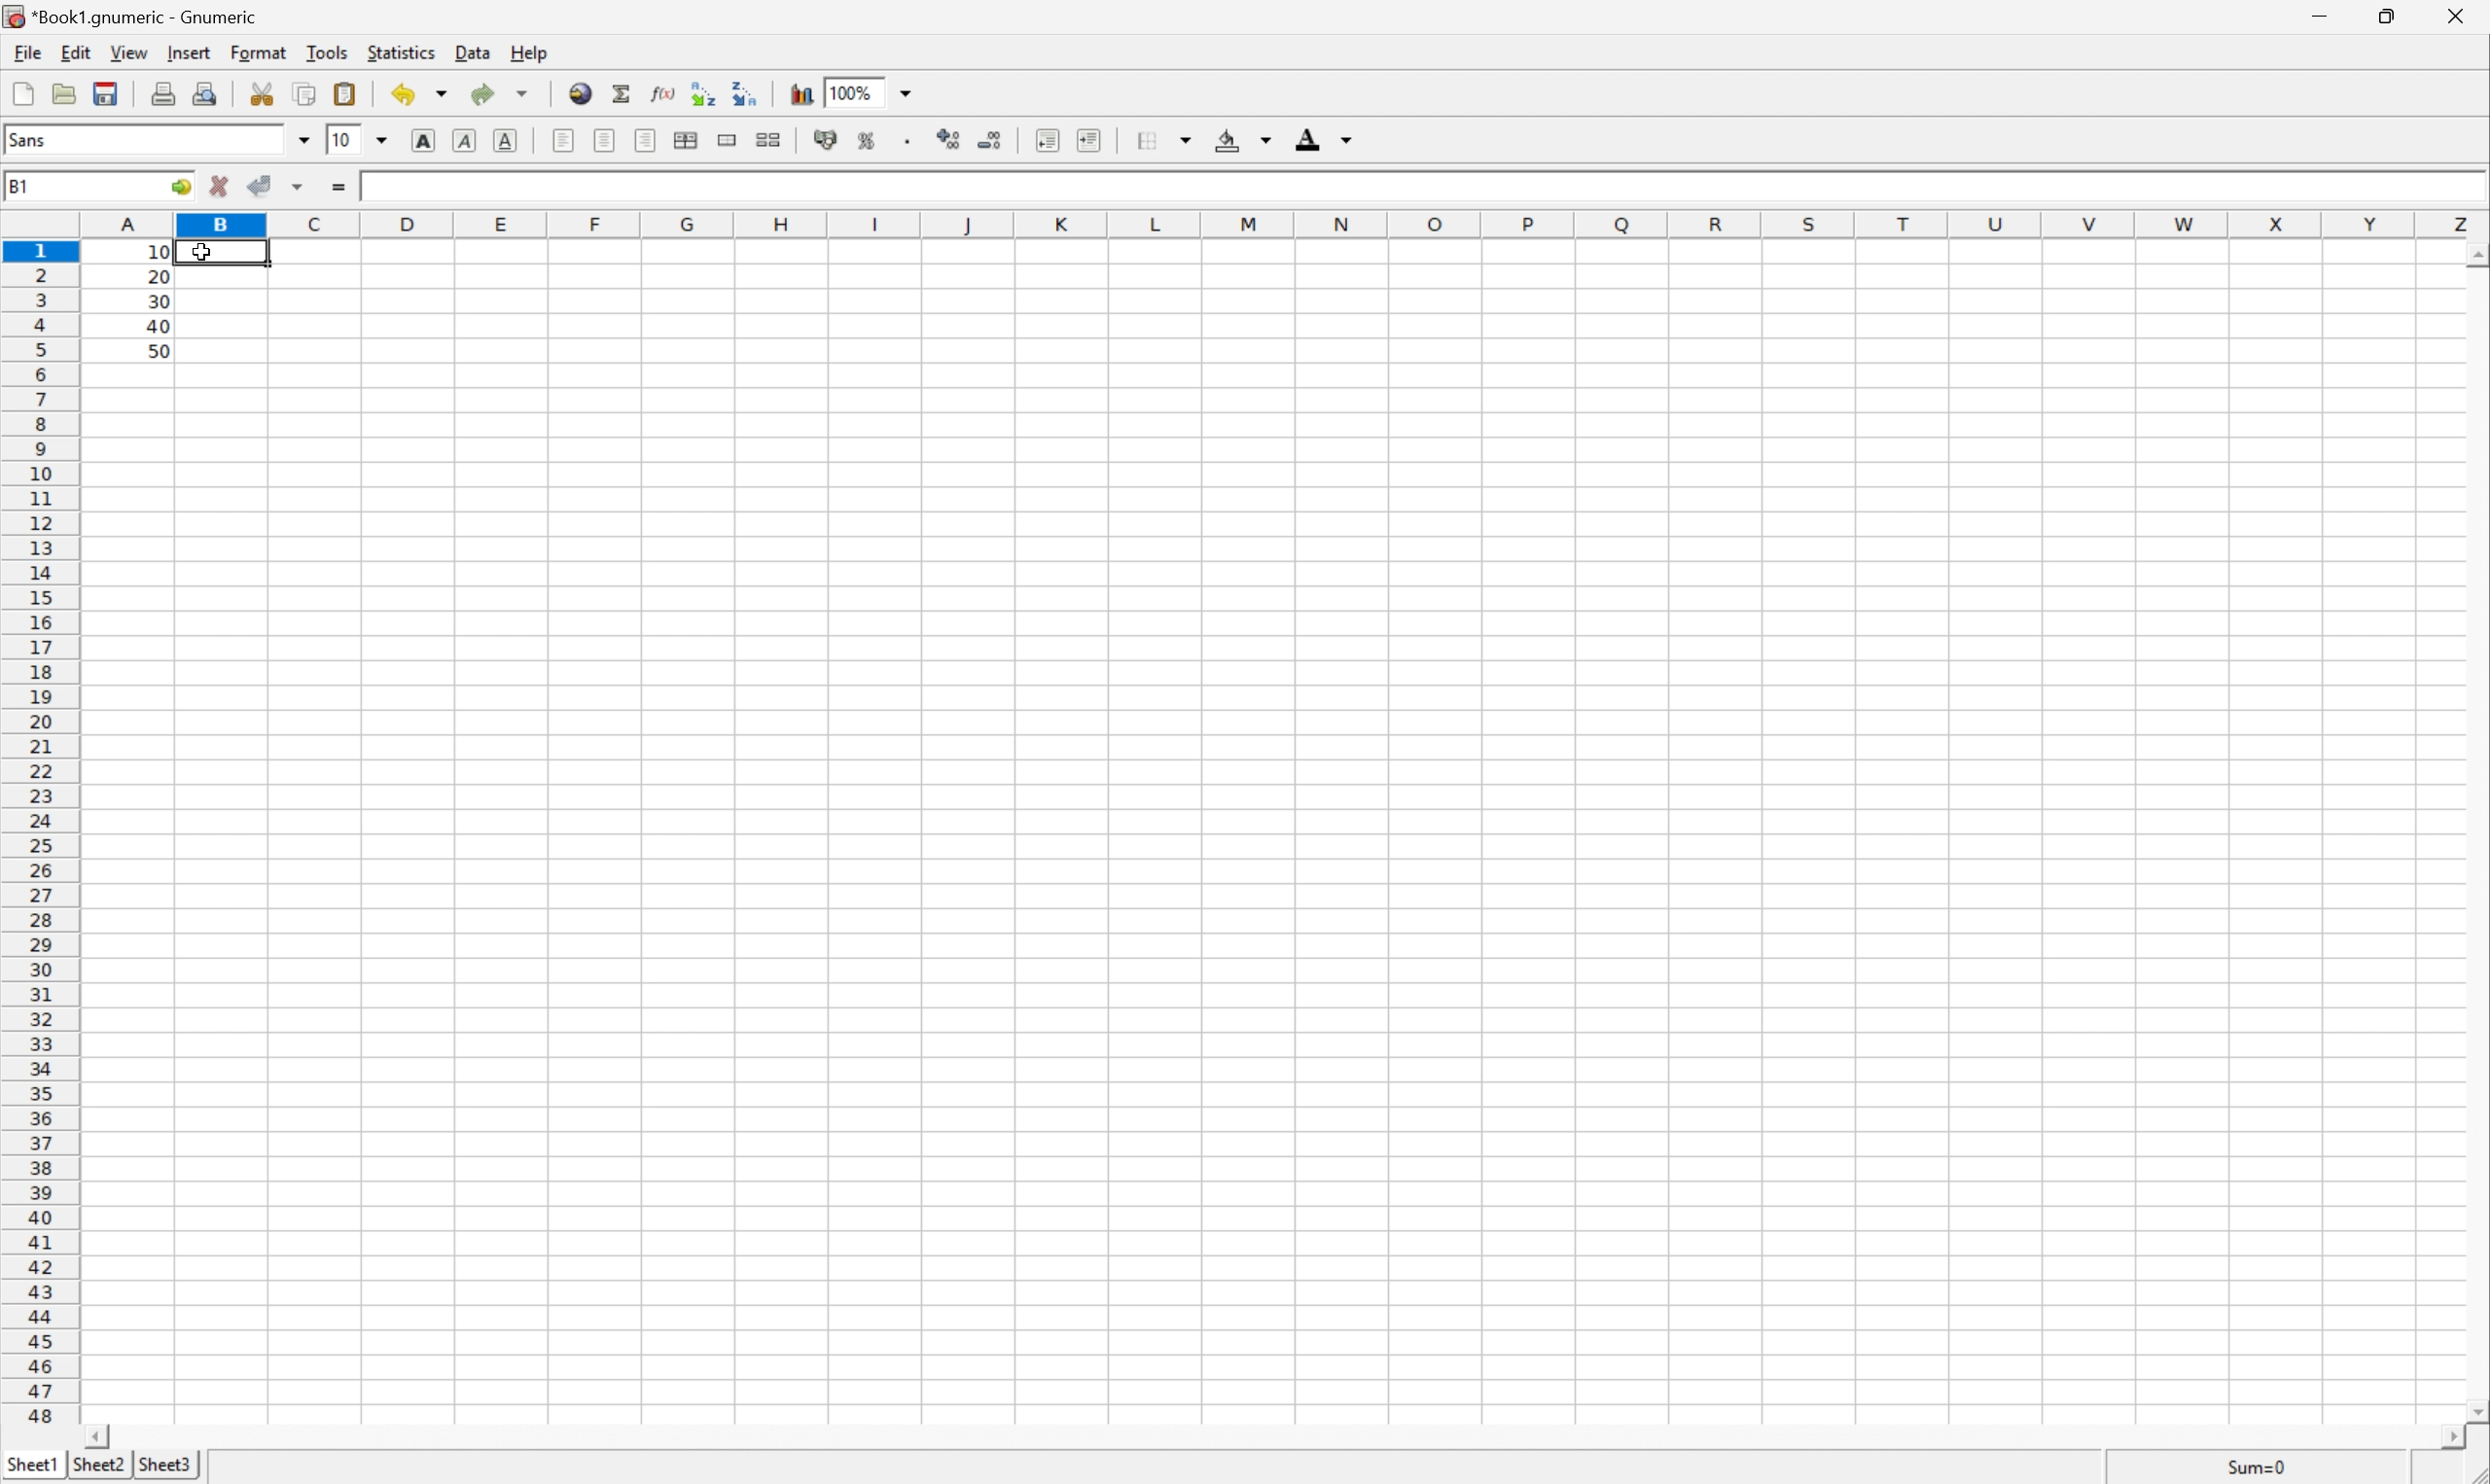 Image resolution: width=2490 pixels, height=1484 pixels. Describe the element at coordinates (475, 53) in the screenshot. I see `Data` at that location.